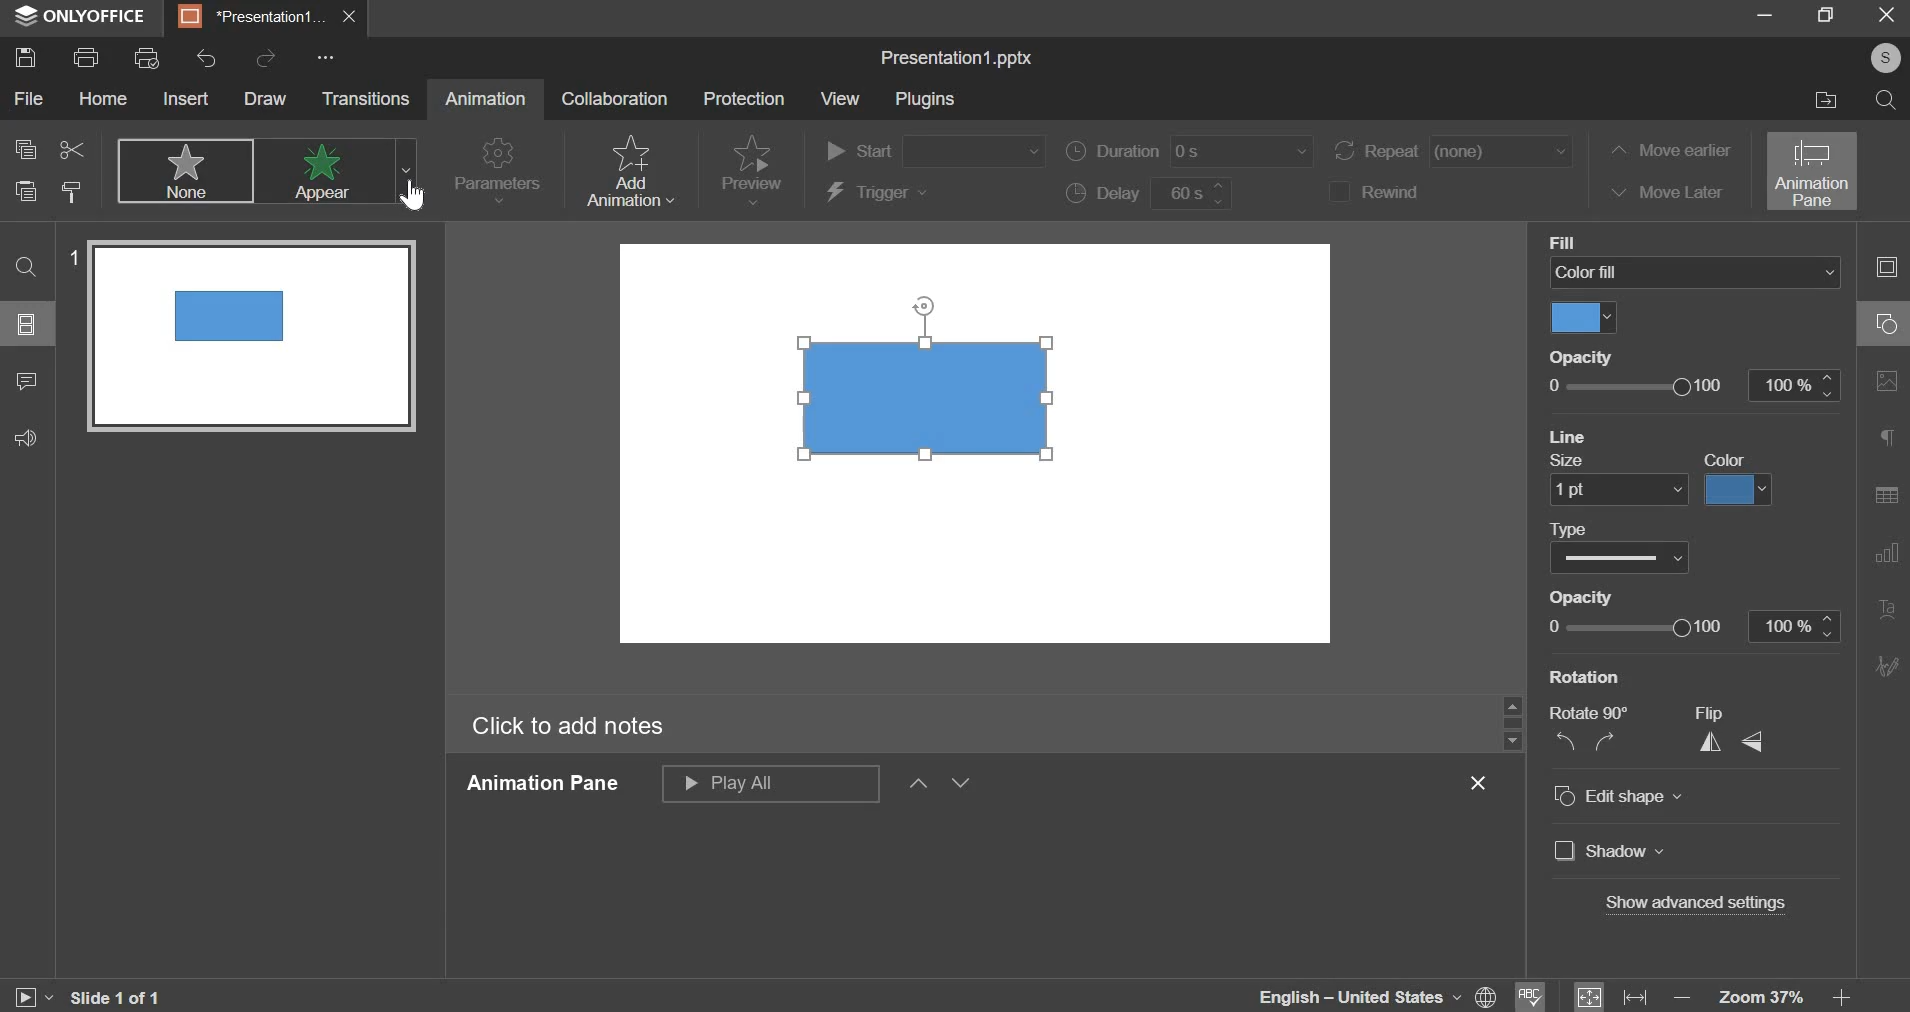  Describe the element at coordinates (1582, 677) in the screenshot. I see `Rotation` at that location.